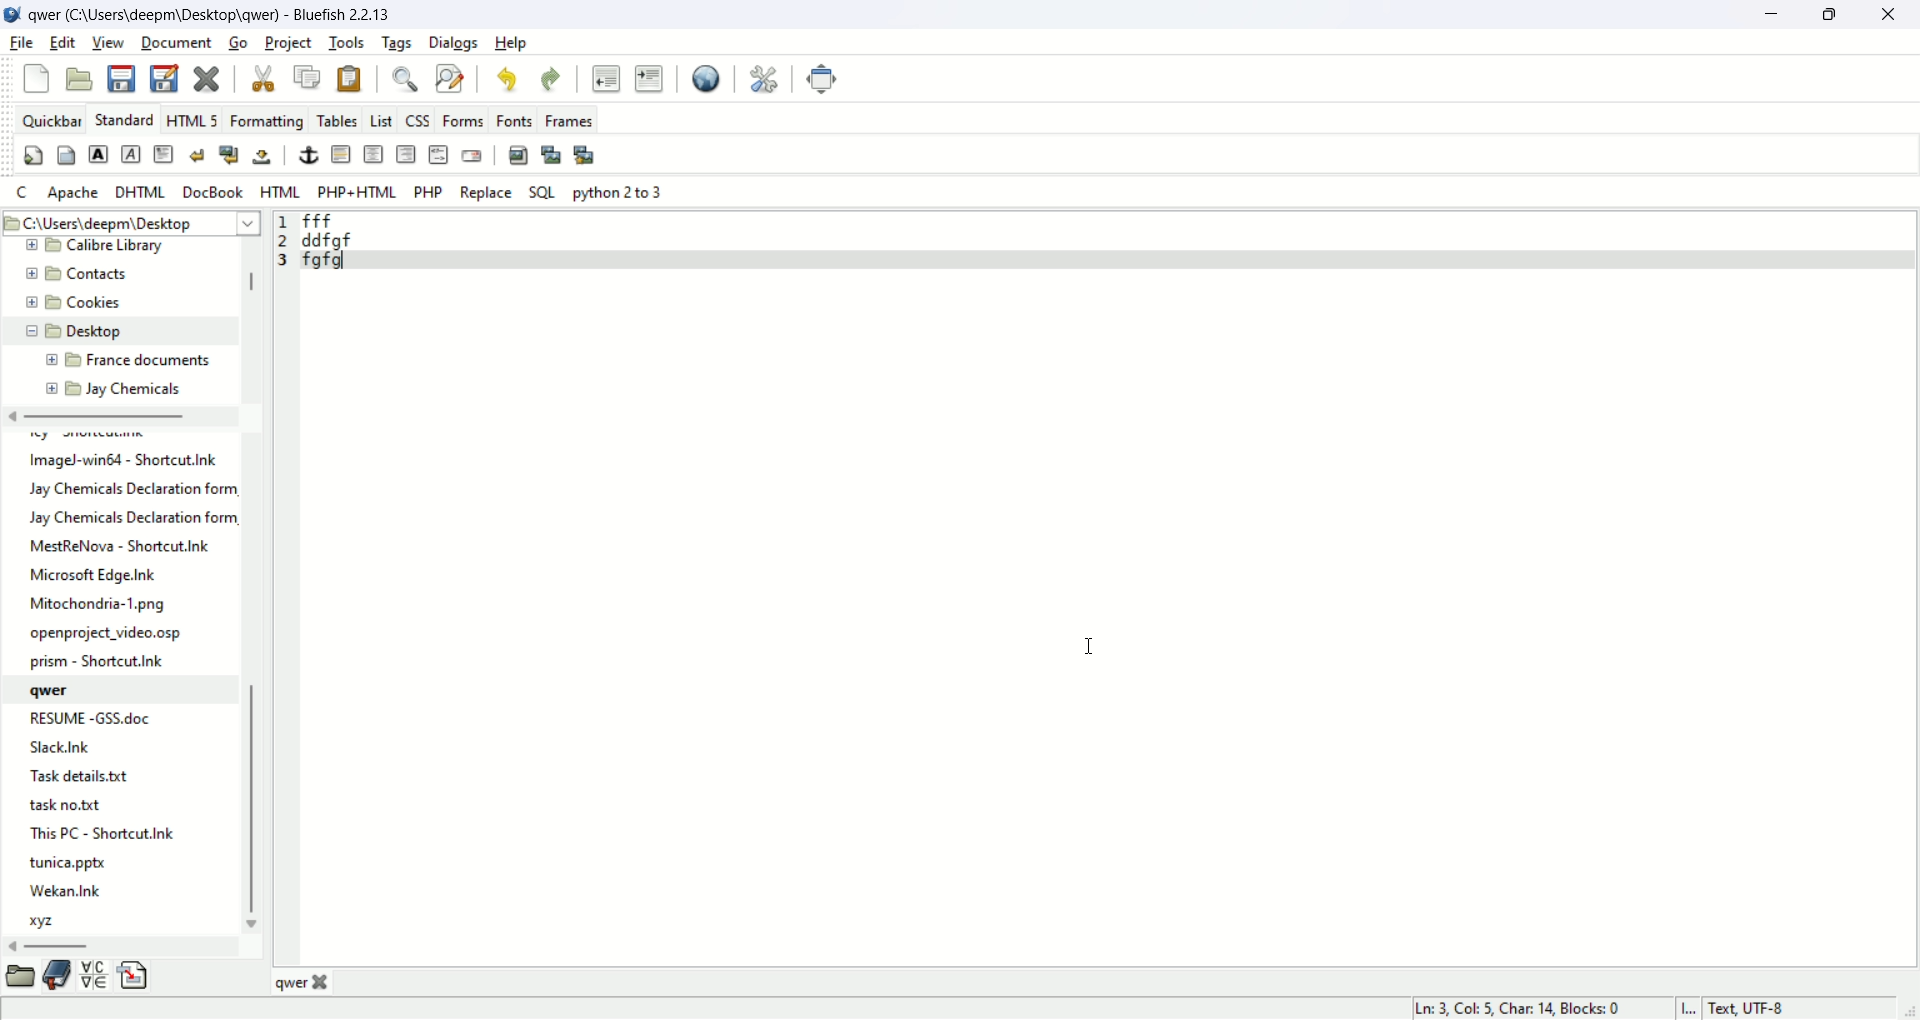 This screenshot has width=1920, height=1020. What do you see at coordinates (111, 832) in the screenshot?
I see `This PC-shortcut link` at bounding box center [111, 832].